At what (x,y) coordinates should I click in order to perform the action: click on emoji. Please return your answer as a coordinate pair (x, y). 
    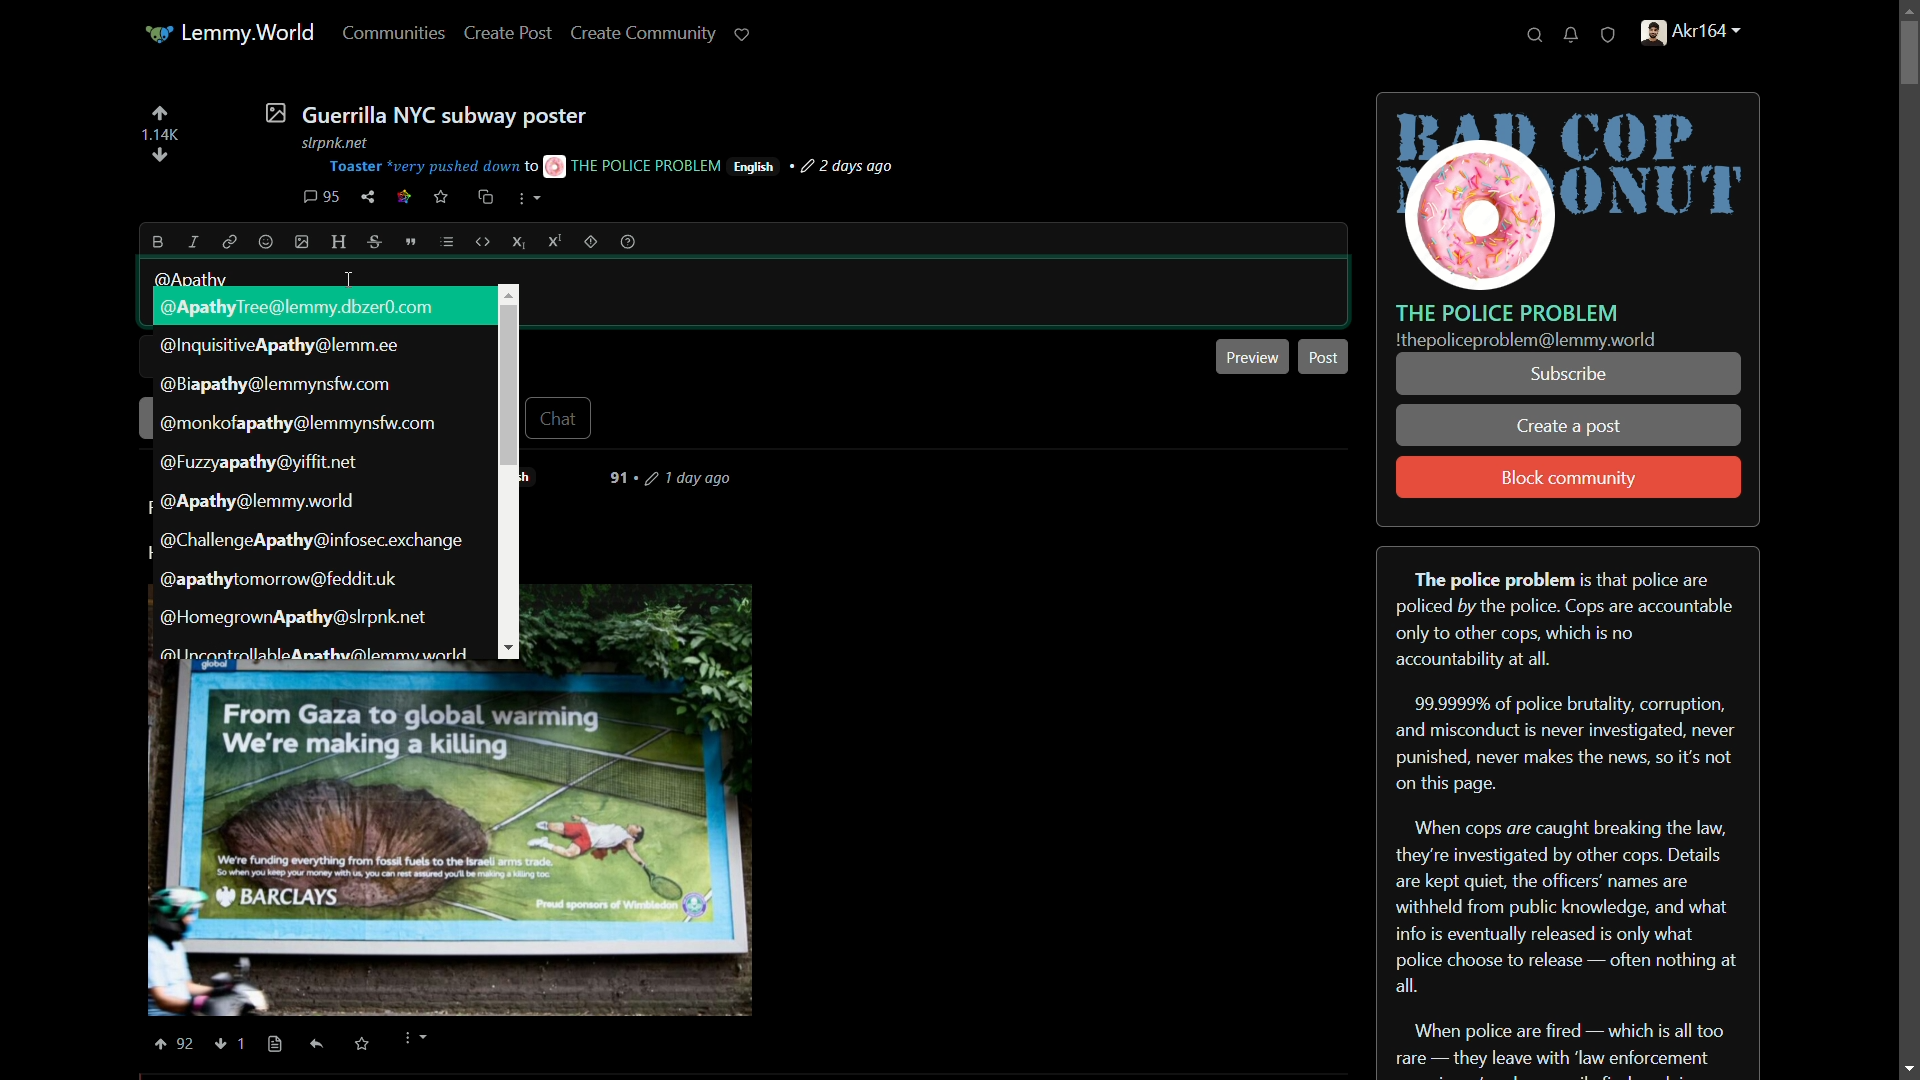
    Looking at the image, I should click on (266, 243).